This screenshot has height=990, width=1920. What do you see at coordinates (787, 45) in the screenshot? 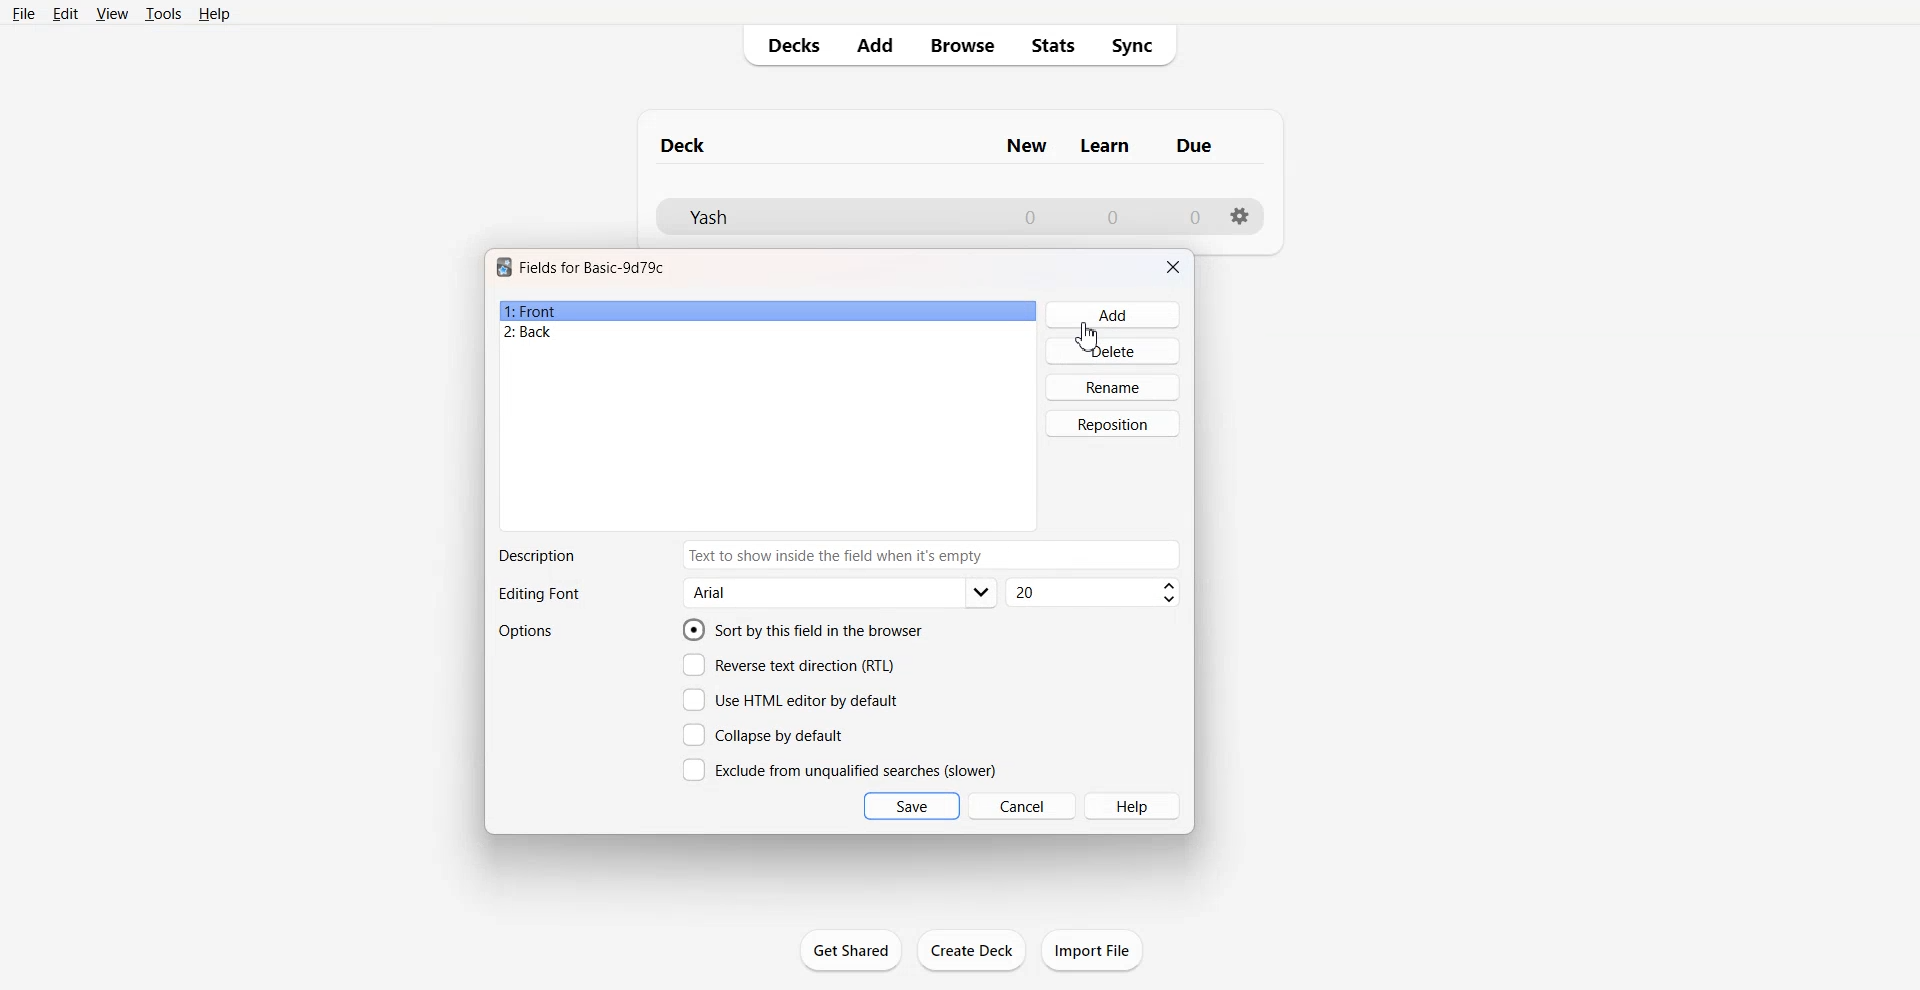
I see `Decks` at bounding box center [787, 45].